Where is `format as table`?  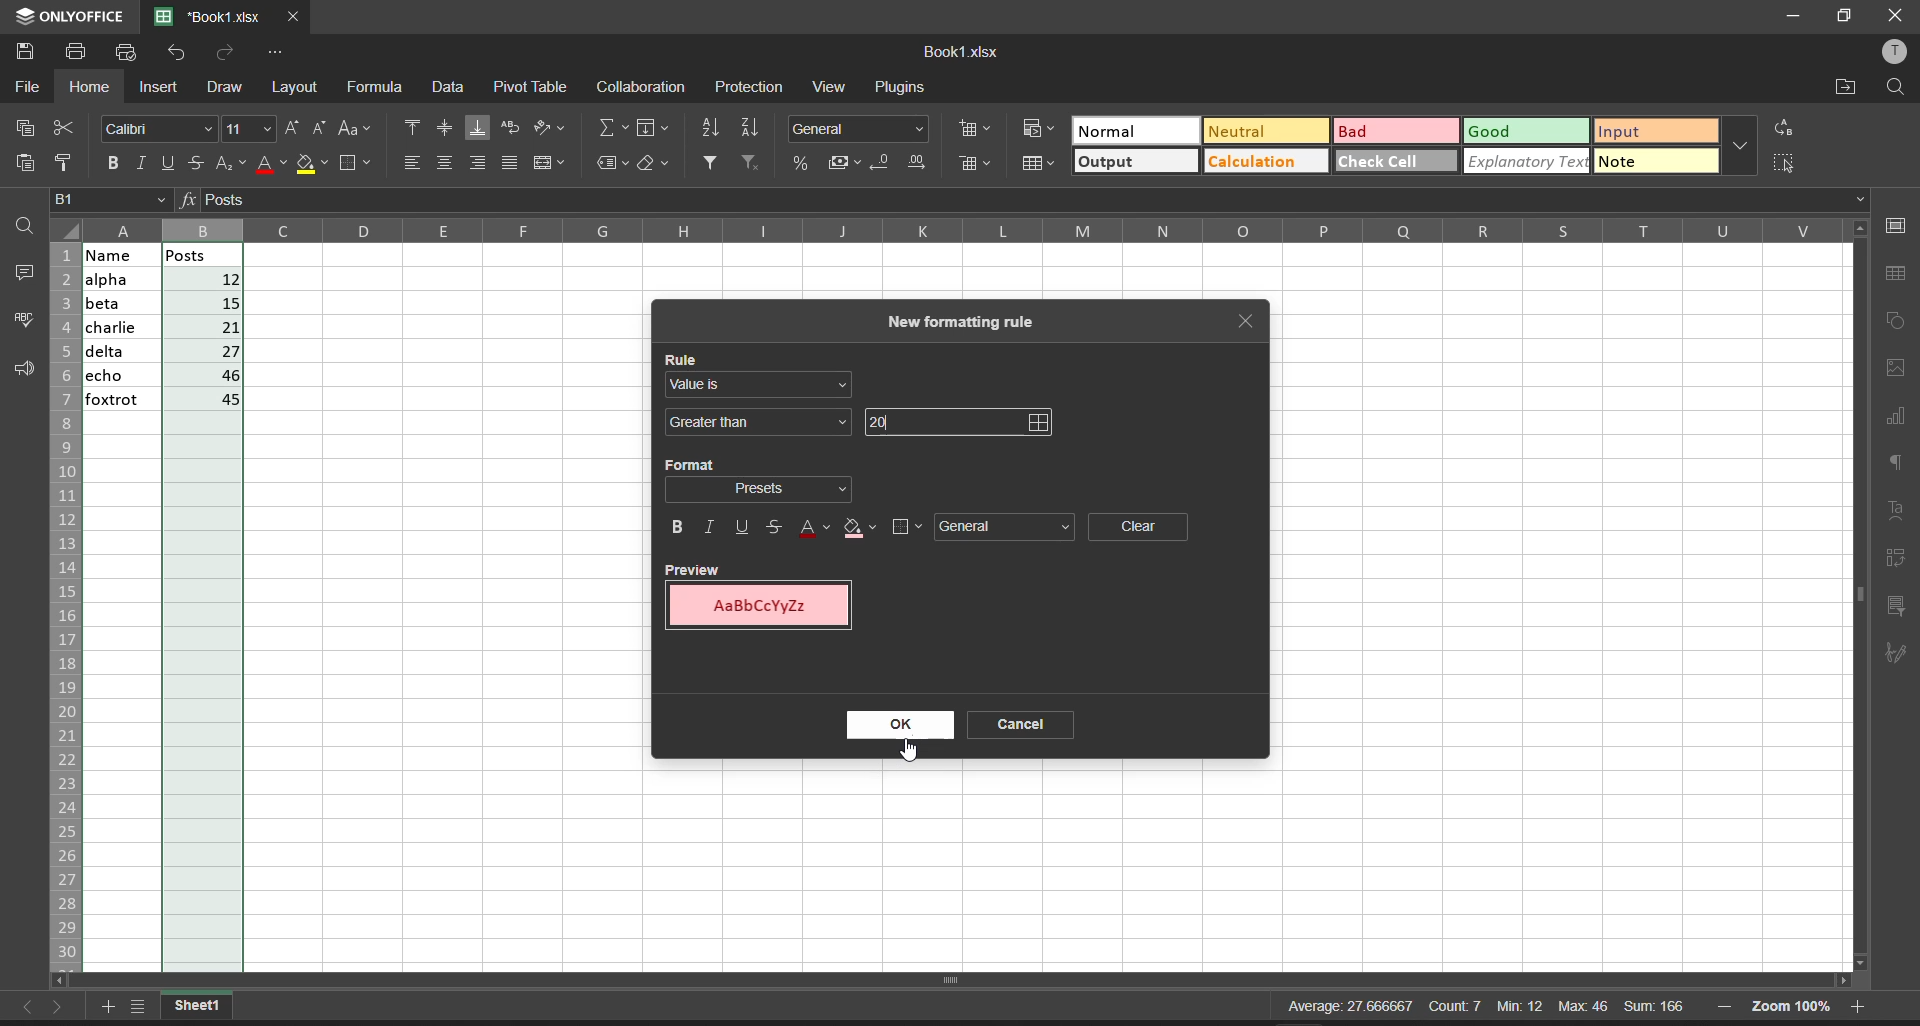
format as table is located at coordinates (1043, 165).